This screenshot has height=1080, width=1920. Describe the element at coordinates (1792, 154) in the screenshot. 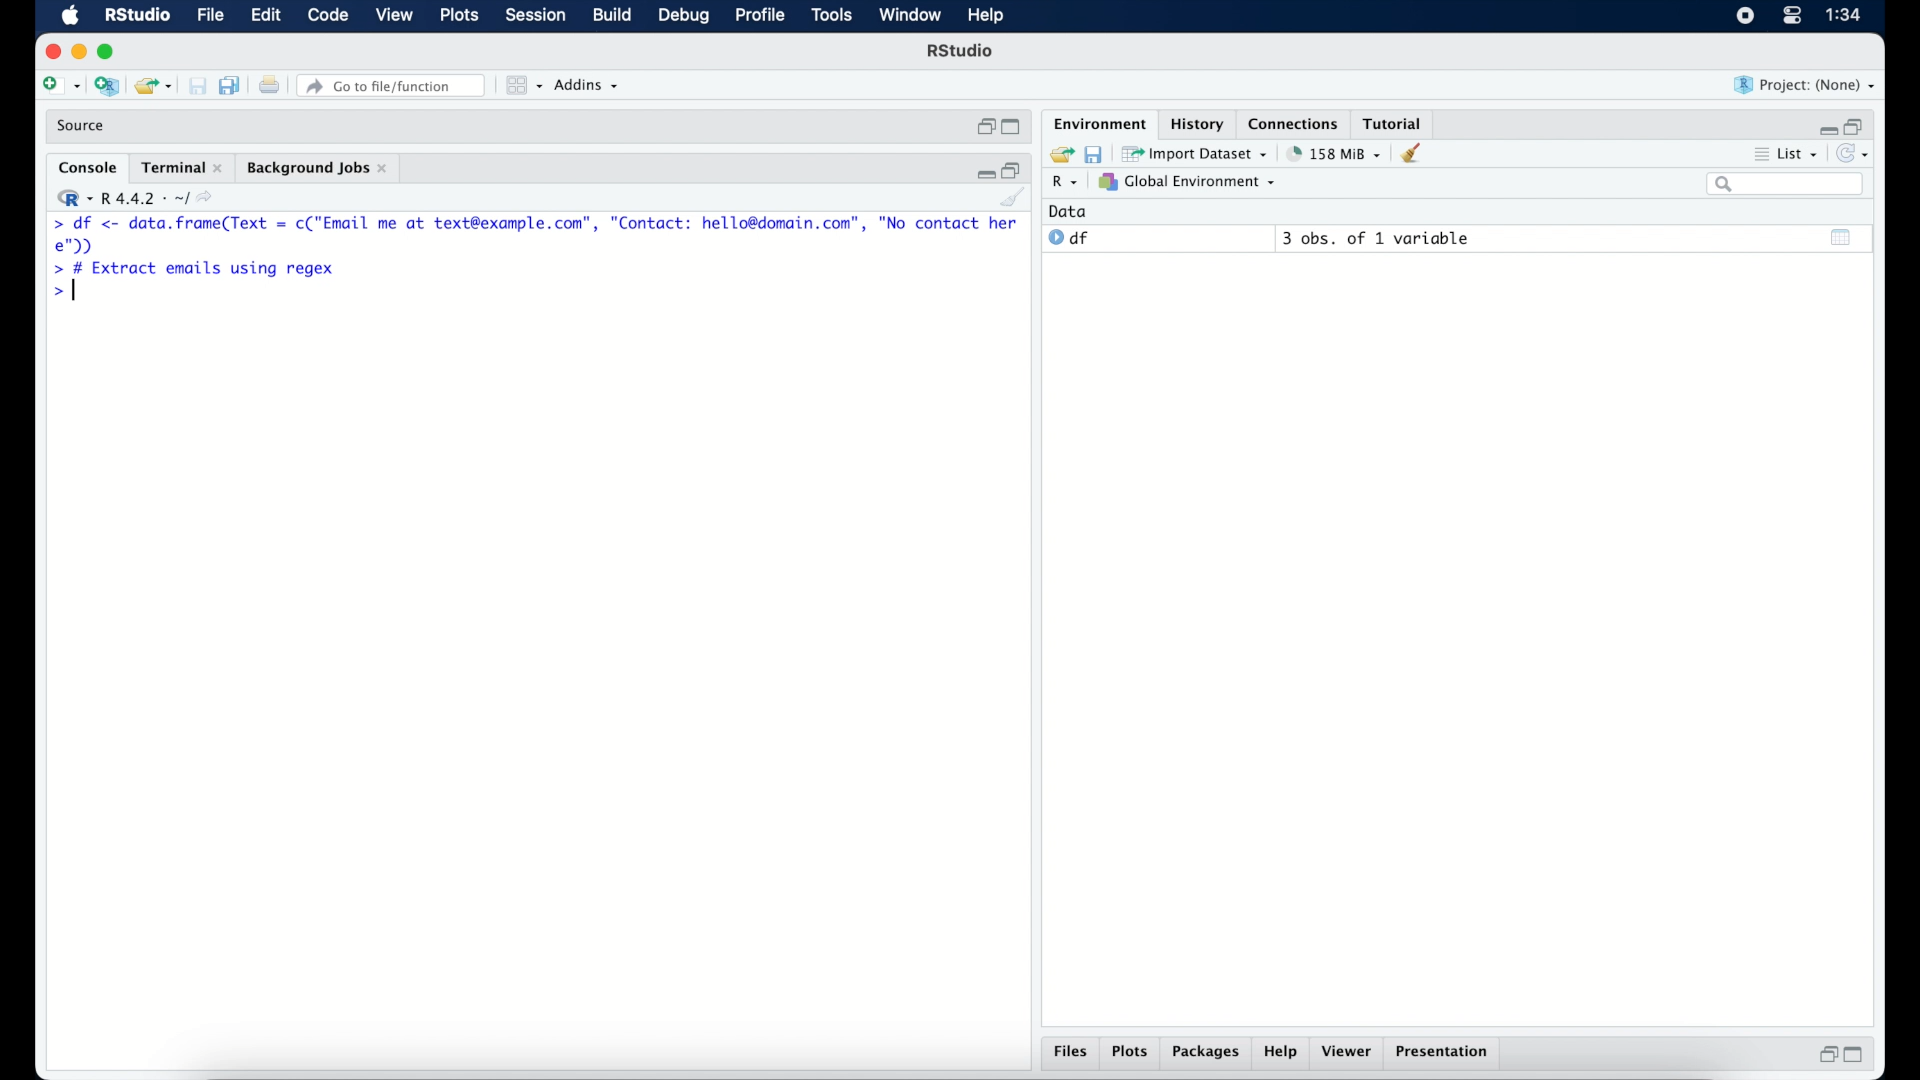

I see `list` at that location.